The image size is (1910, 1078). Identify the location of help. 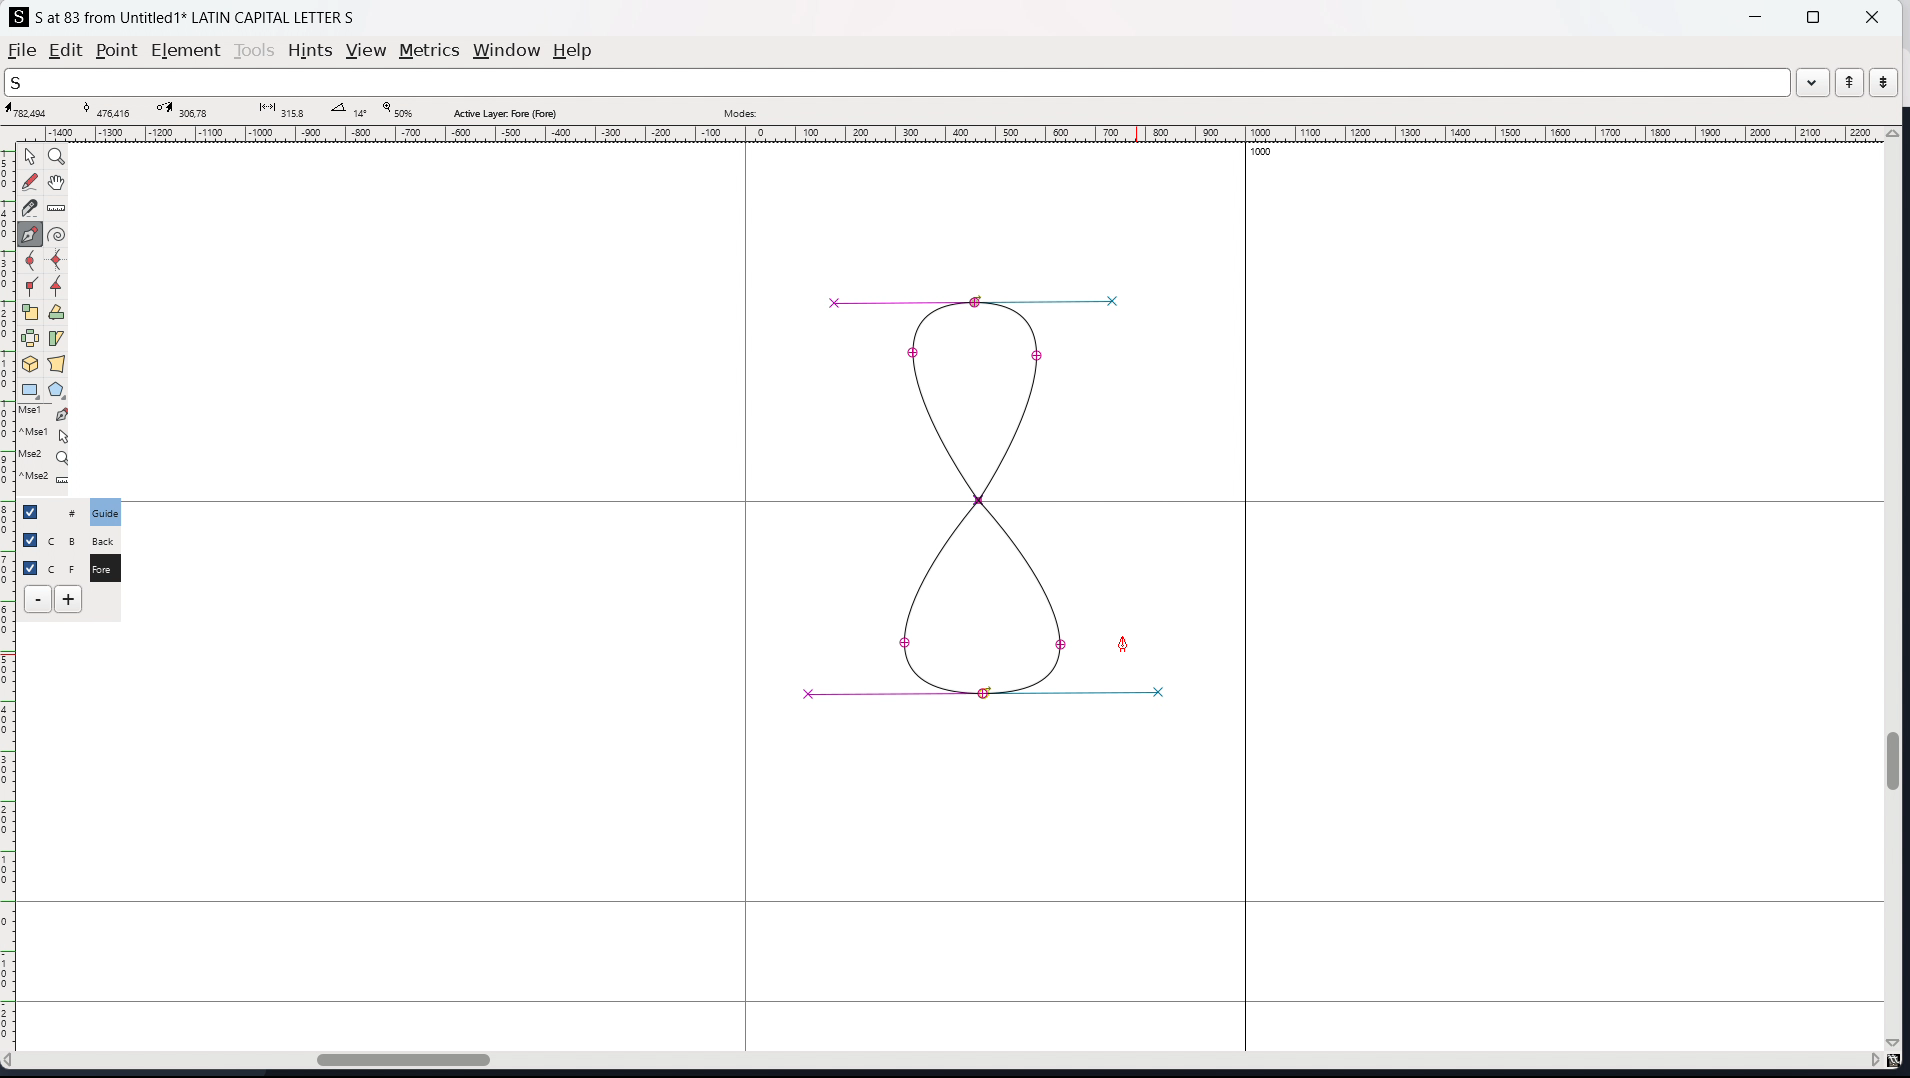
(573, 51).